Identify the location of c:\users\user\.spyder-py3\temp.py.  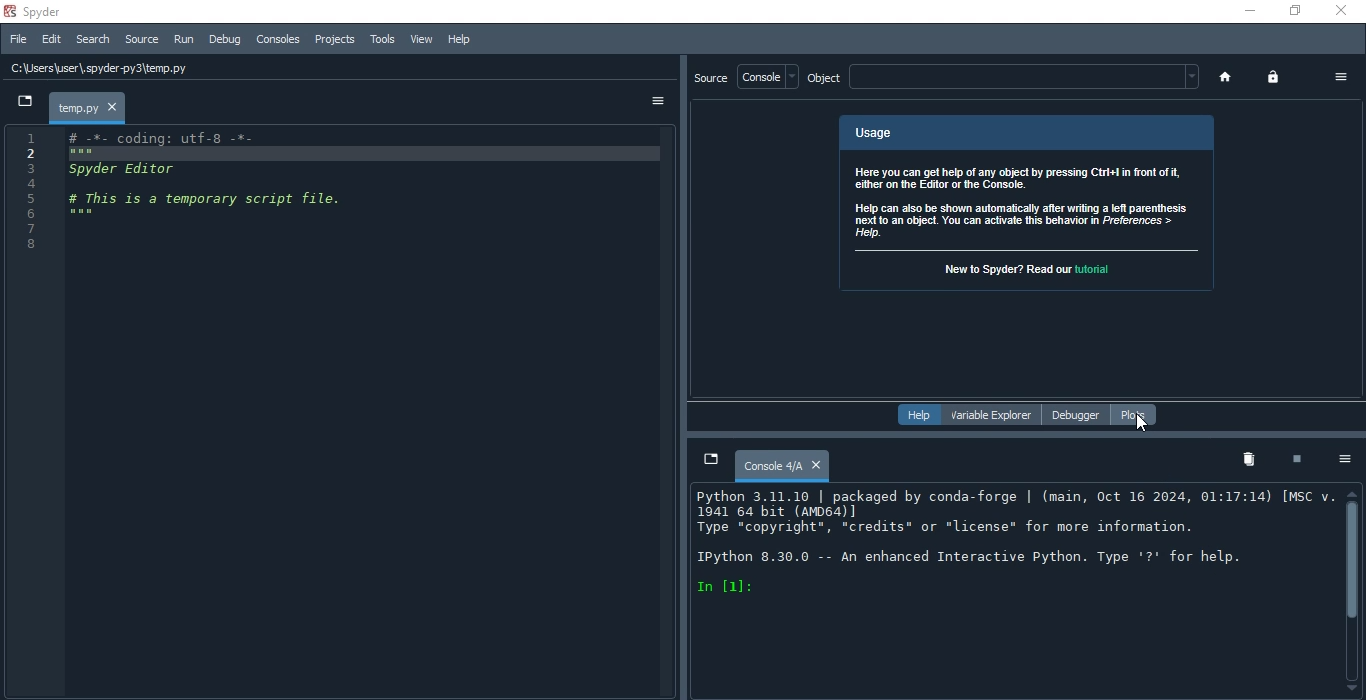
(302, 68).